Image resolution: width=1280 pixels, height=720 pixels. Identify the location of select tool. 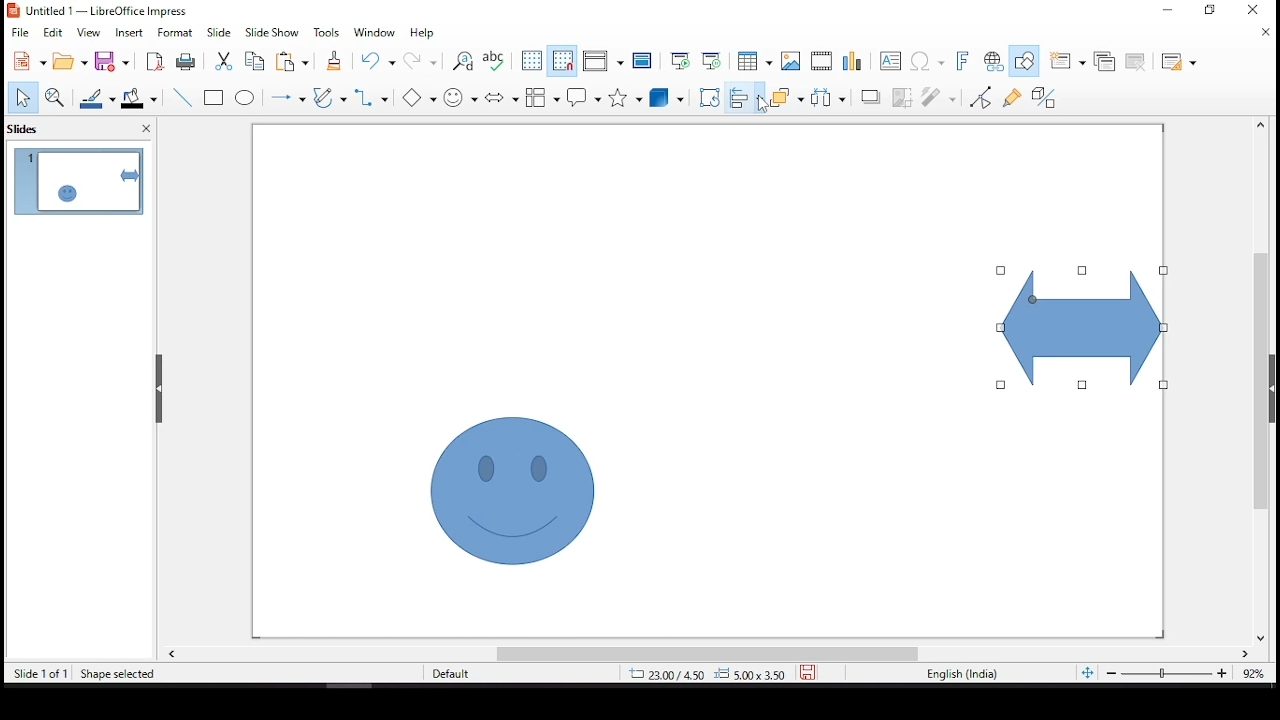
(22, 99).